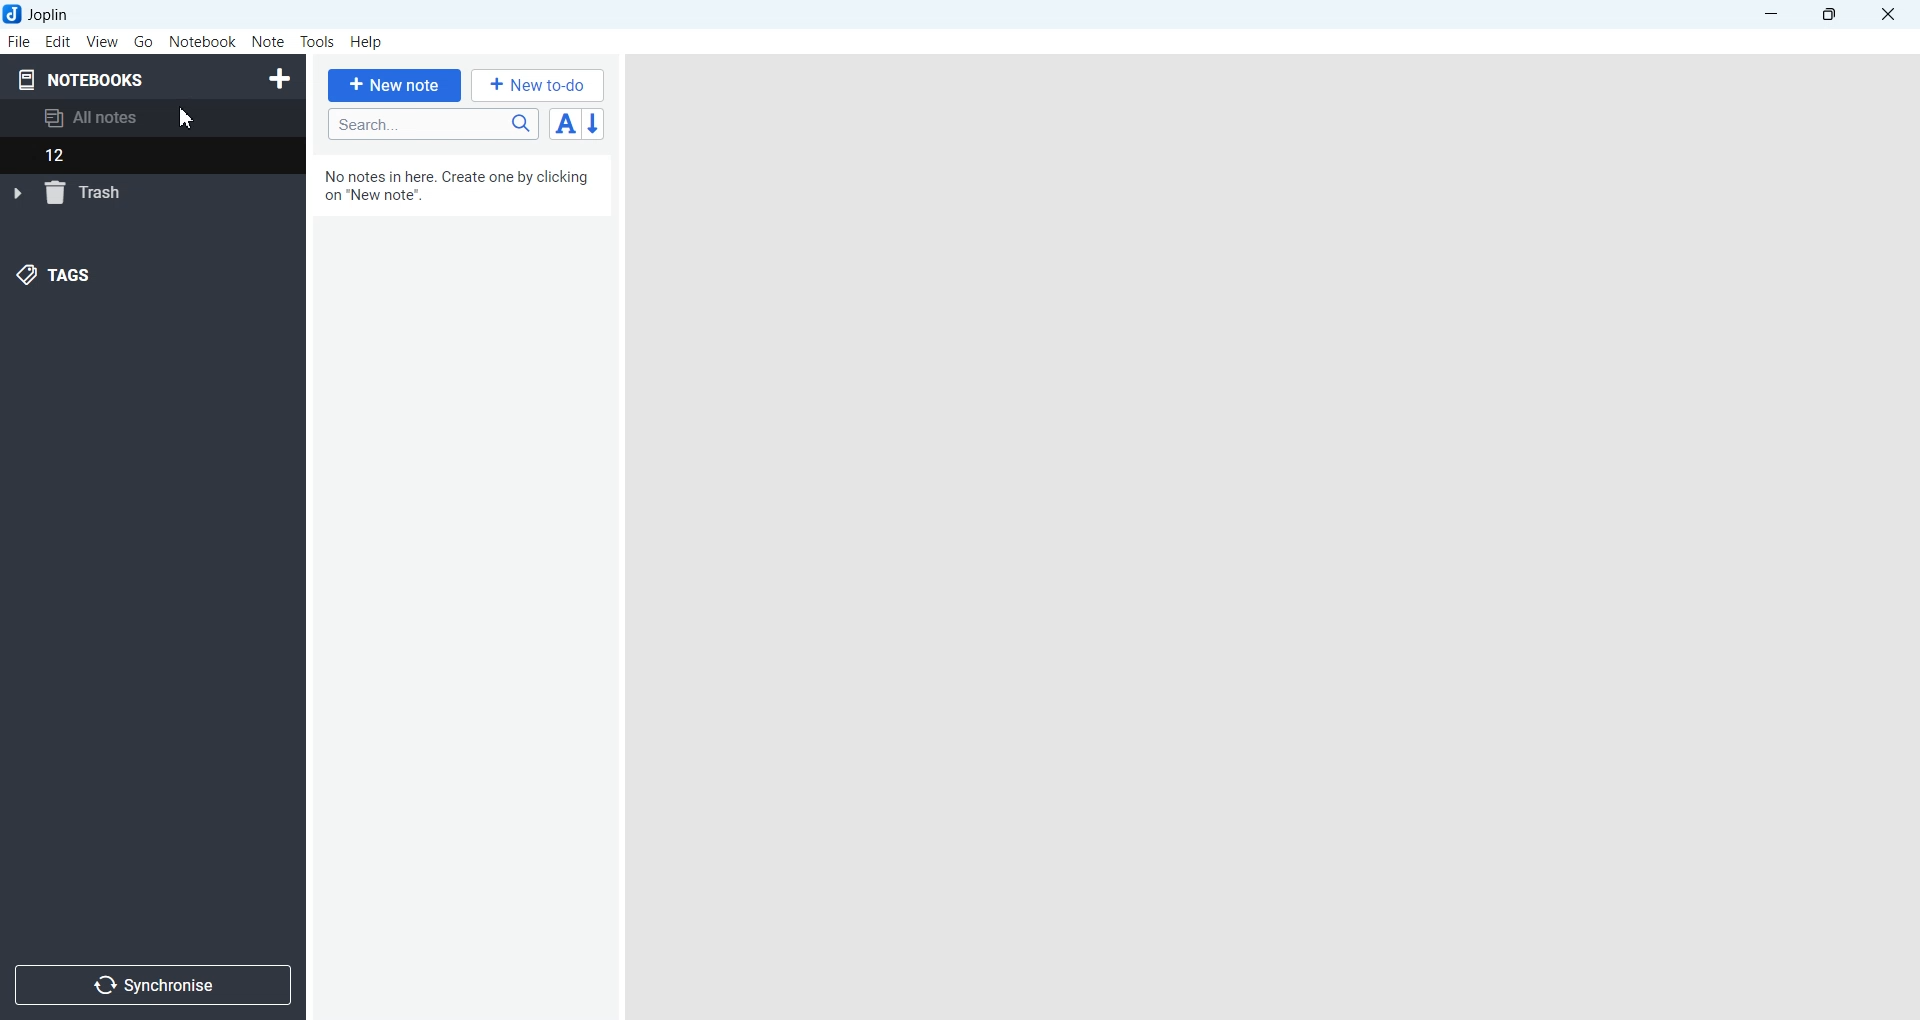 The width and height of the screenshot is (1920, 1020). Describe the element at coordinates (451, 185) in the screenshot. I see `no notes in here. create one by clicking on "new notes".` at that location.